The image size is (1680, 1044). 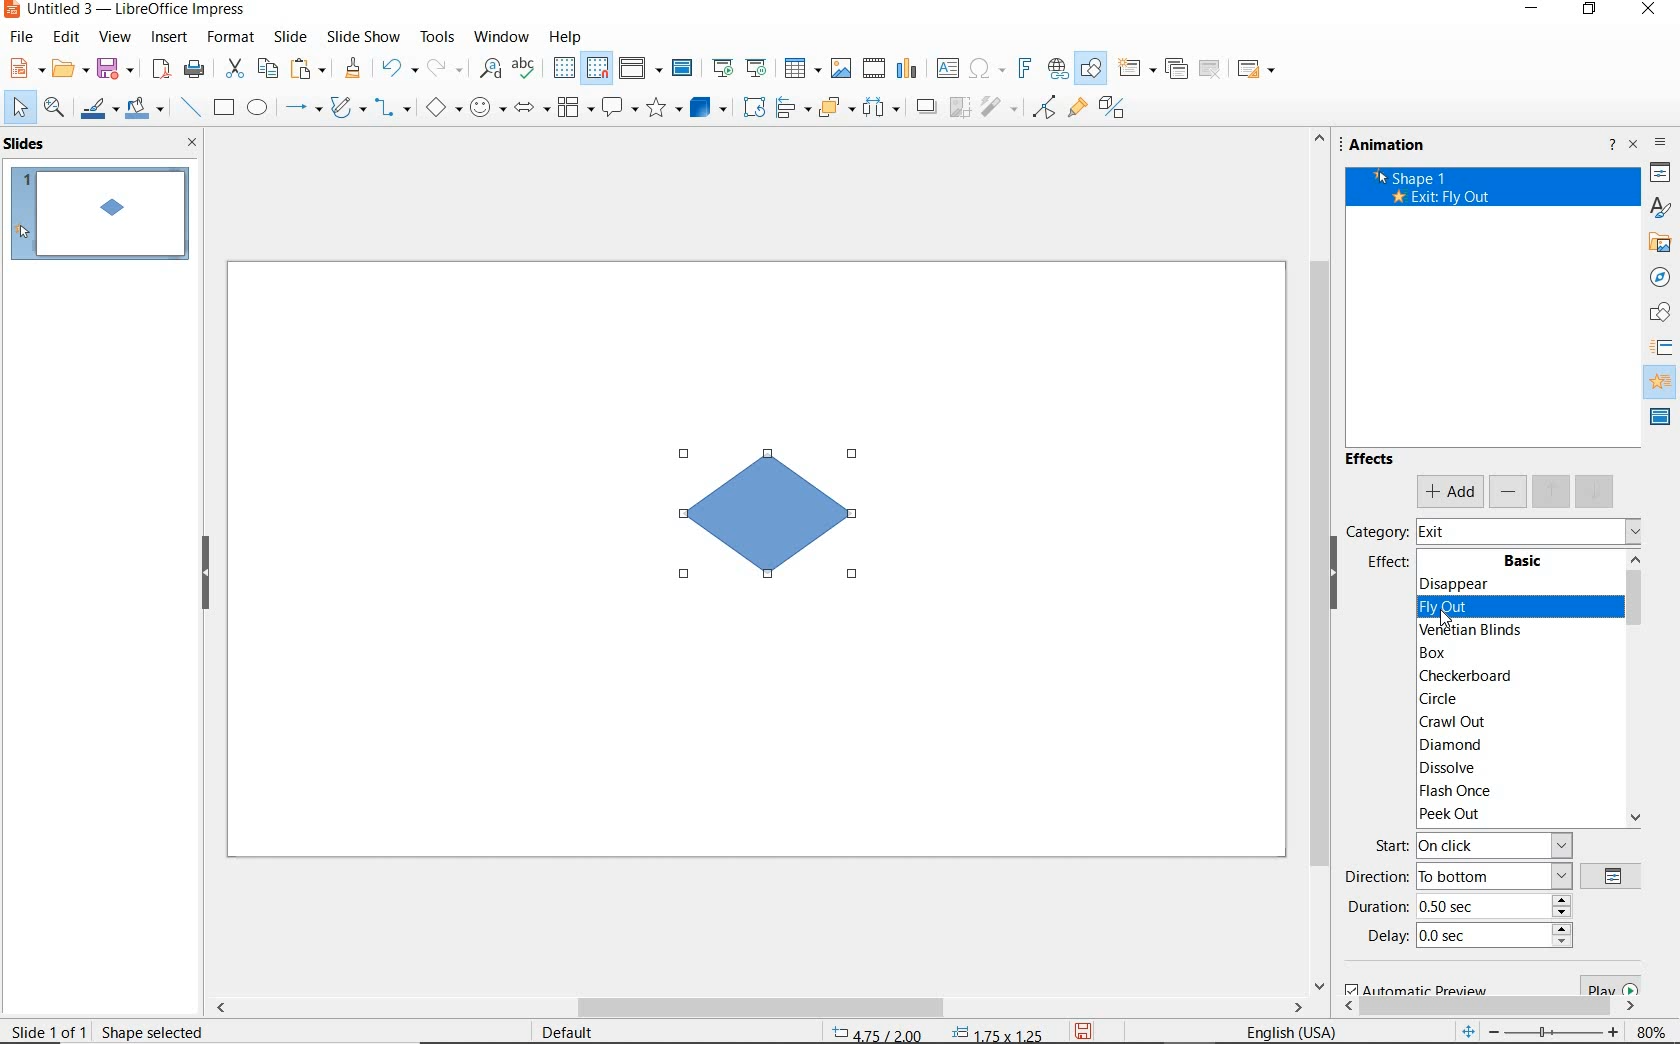 I want to click on minimize, so click(x=1534, y=10).